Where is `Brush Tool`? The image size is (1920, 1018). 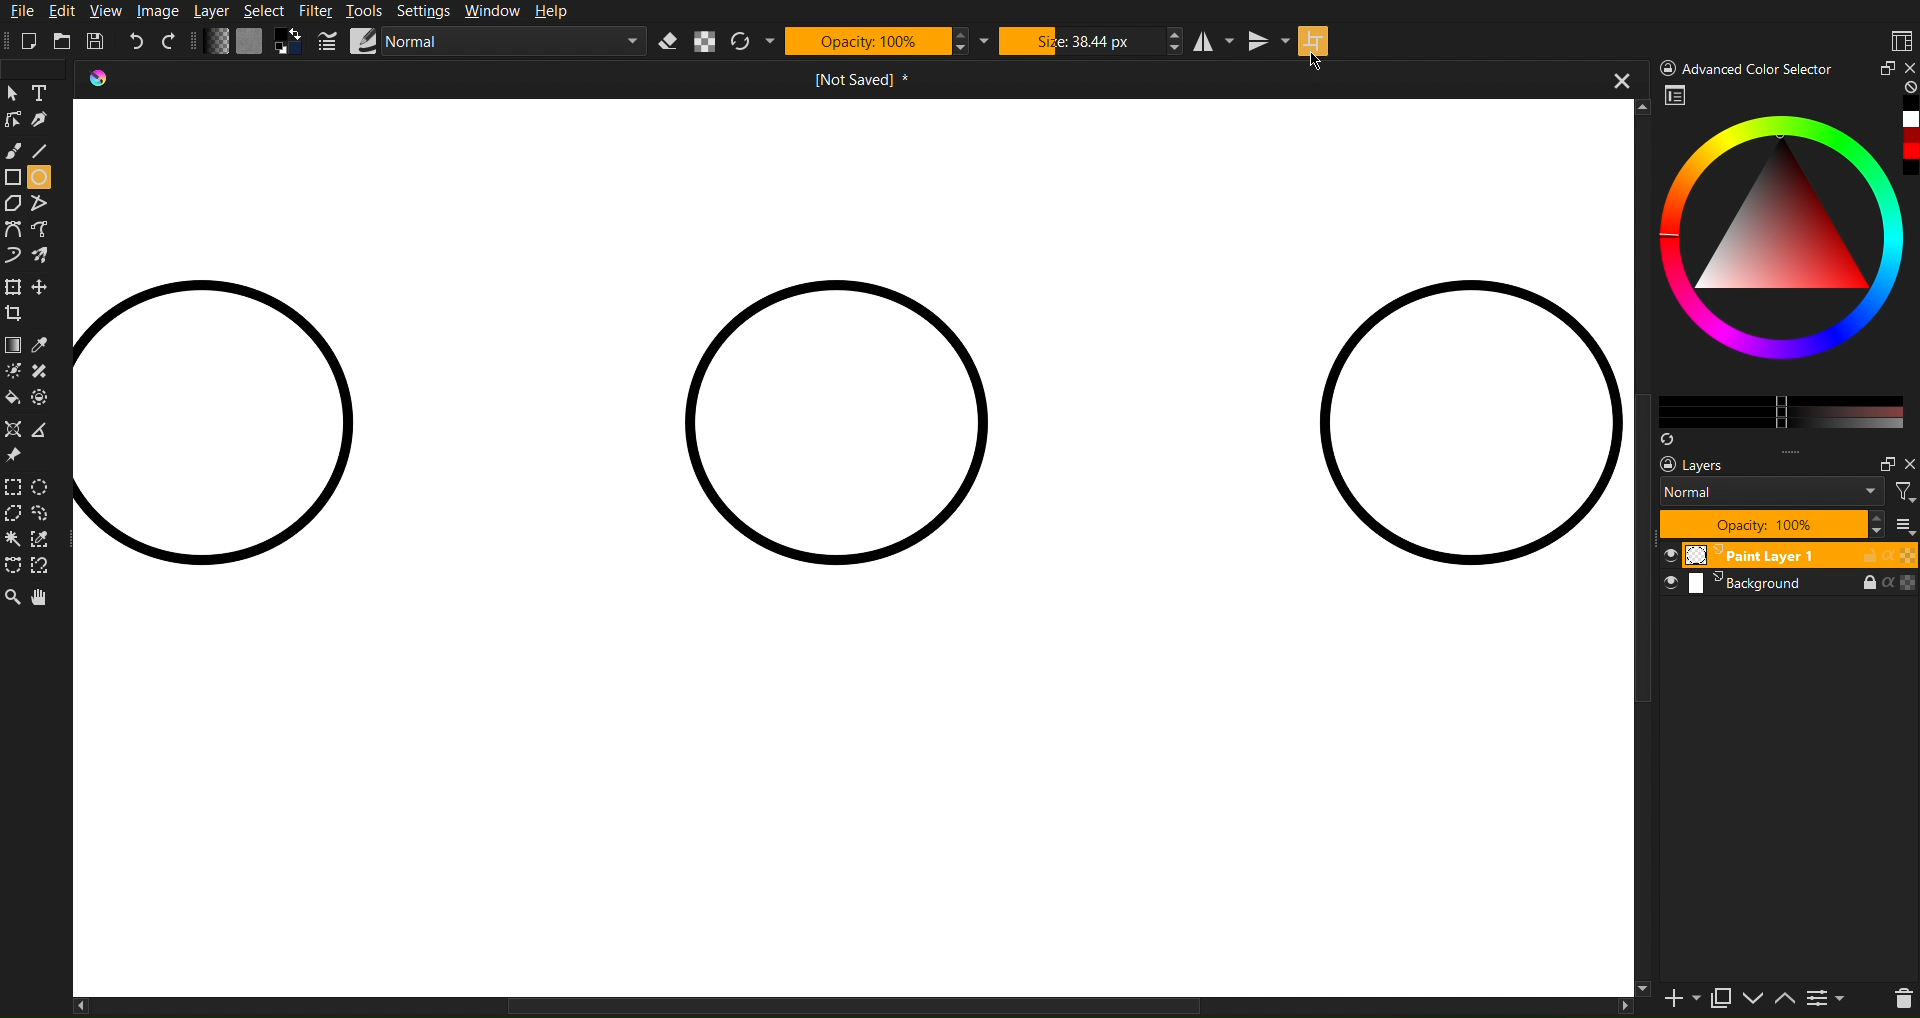
Brush Tool is located at coordinates (12, 151).